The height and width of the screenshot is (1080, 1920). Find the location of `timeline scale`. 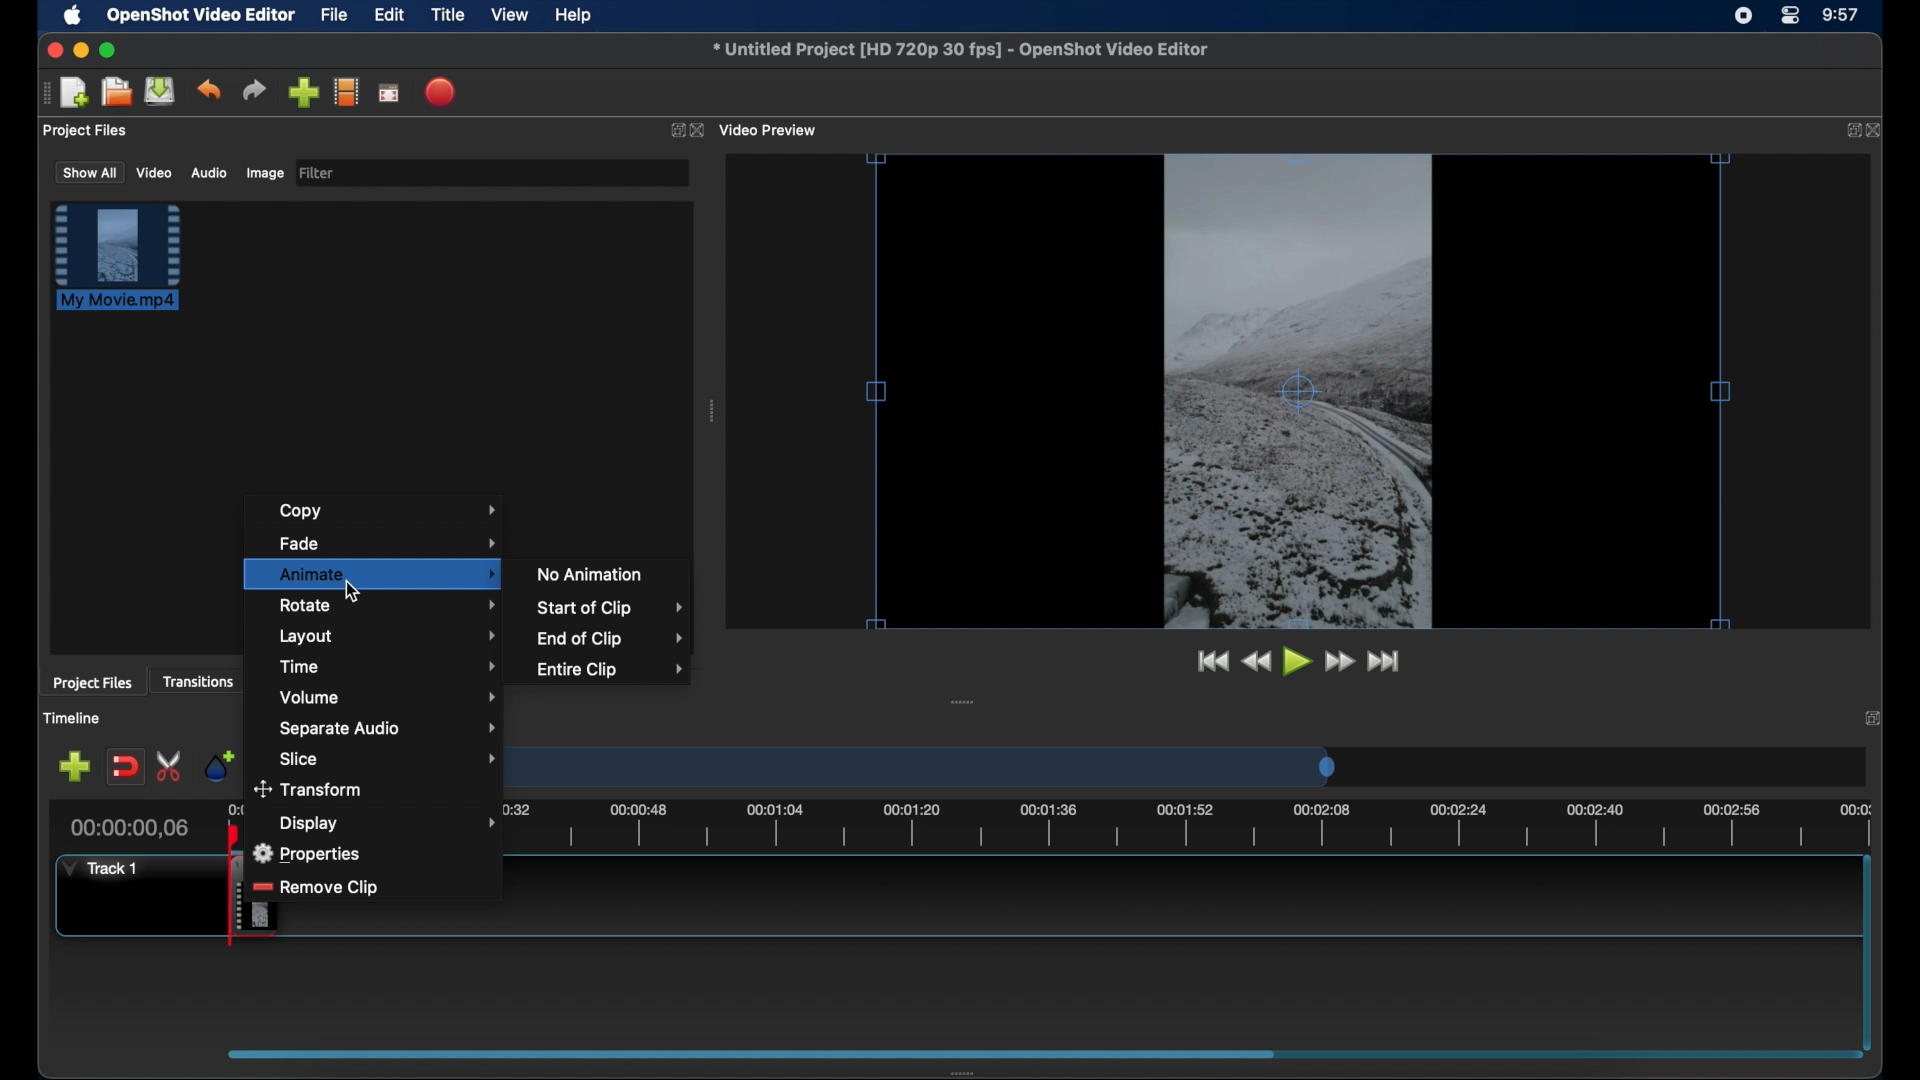

timeline scale is located at coordinates (948, 766).